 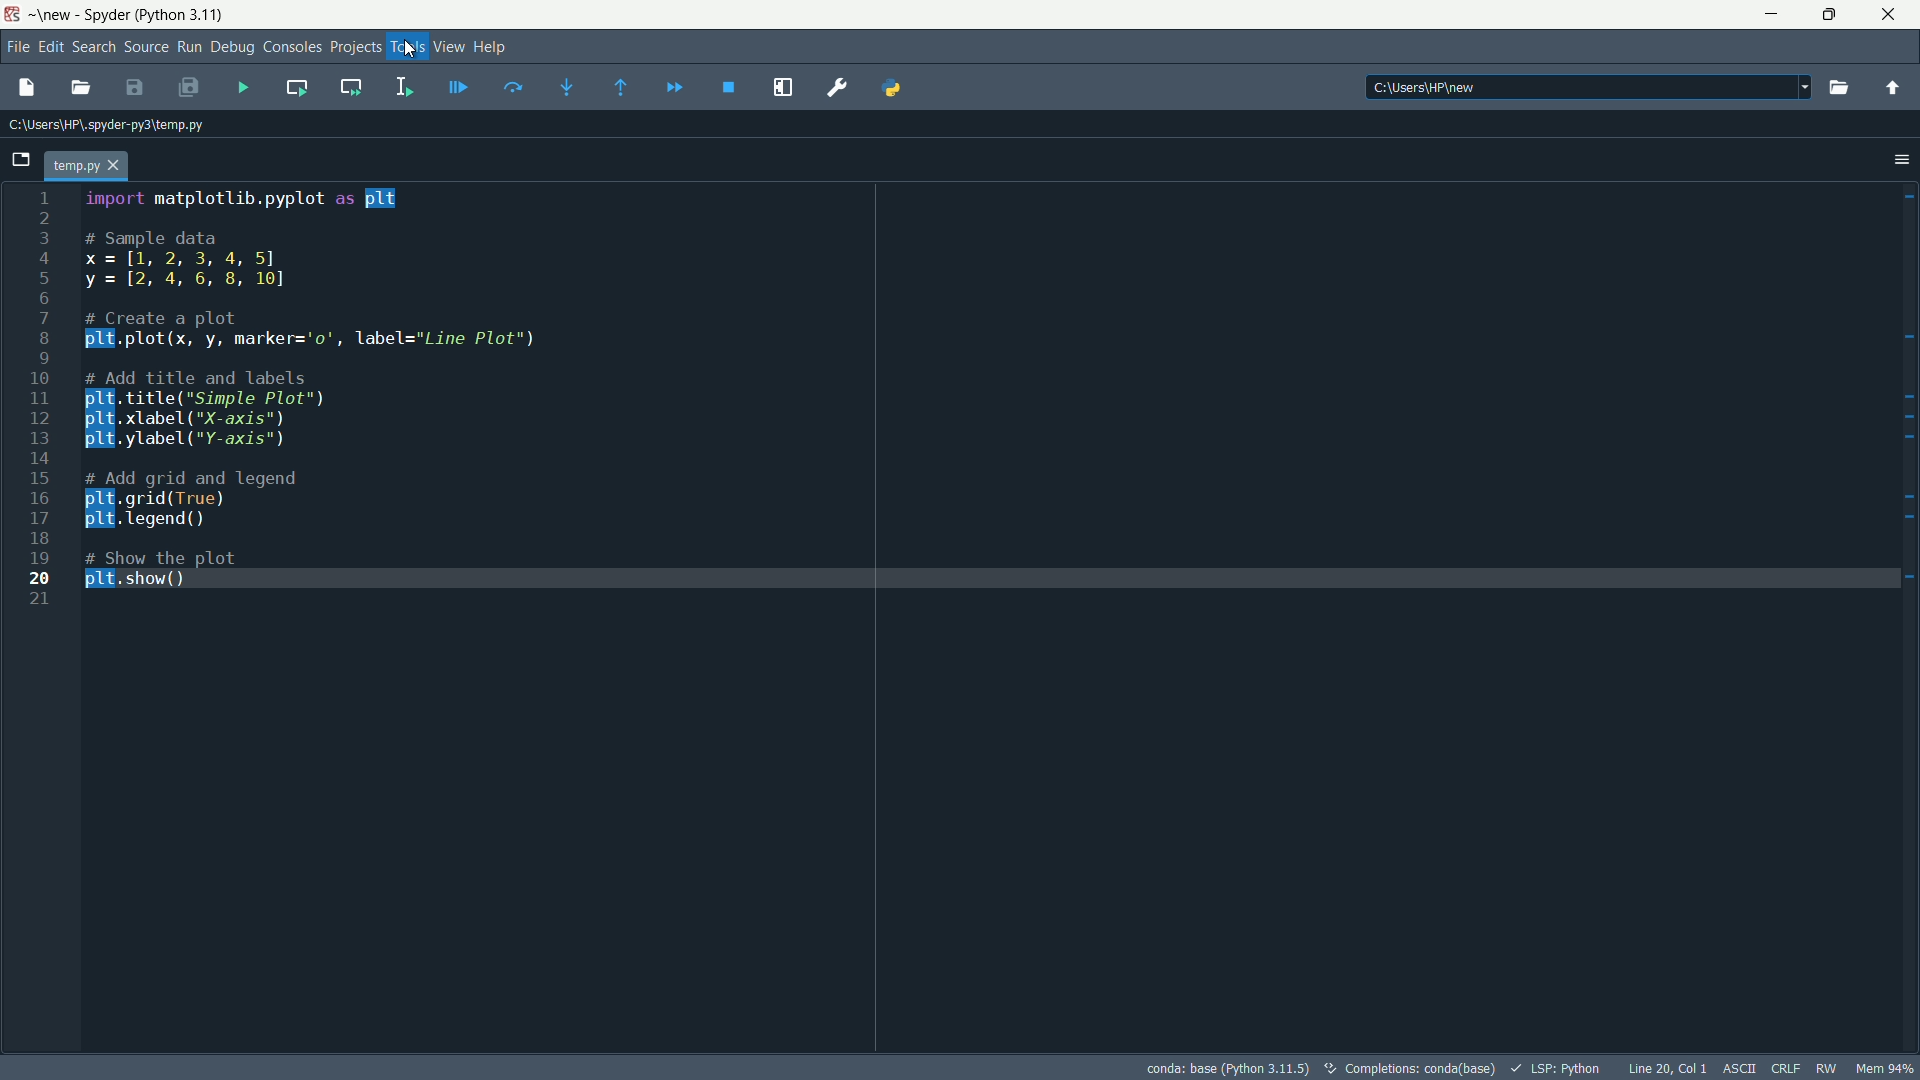 What do you see at coordinates (838, 86) in the screenshot?
I see `preferences` at bounding box center [838, 86].